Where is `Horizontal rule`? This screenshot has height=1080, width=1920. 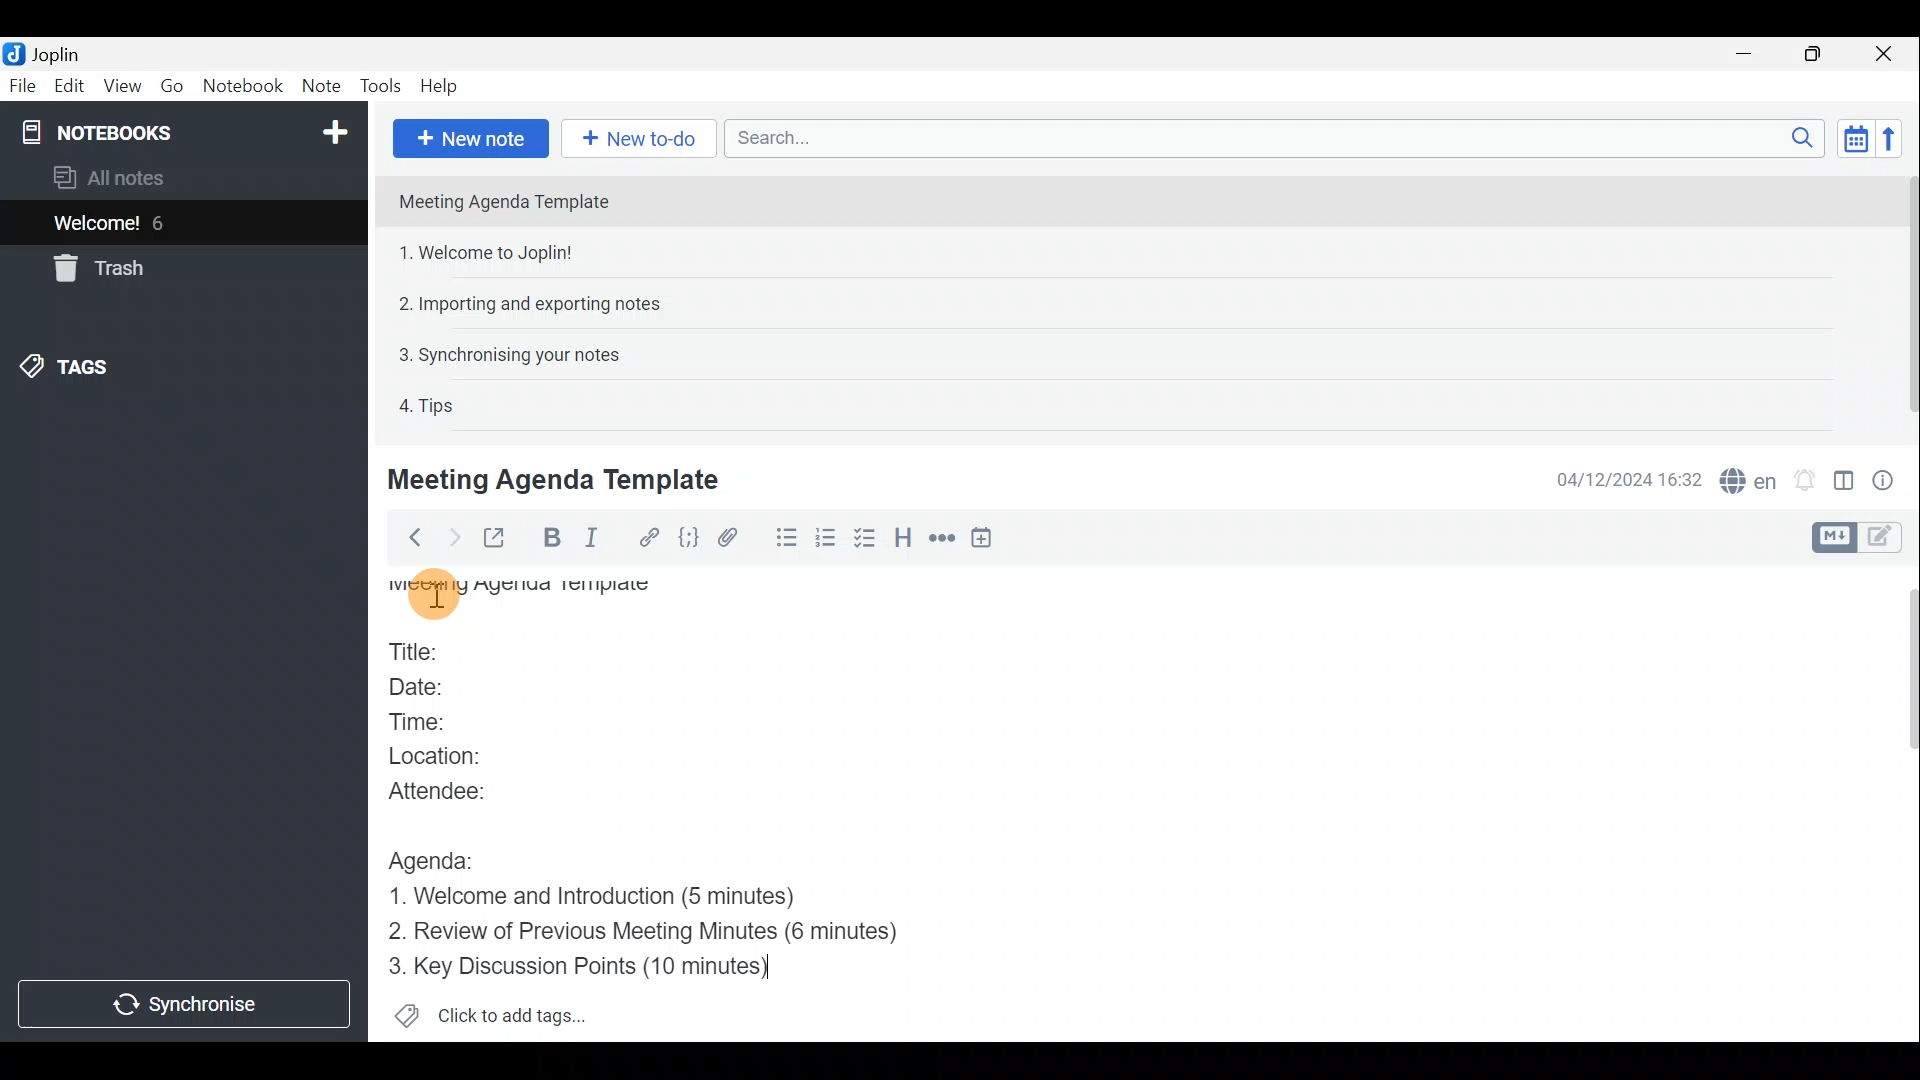 Horizontal rule is located at coordinates (944, 541).